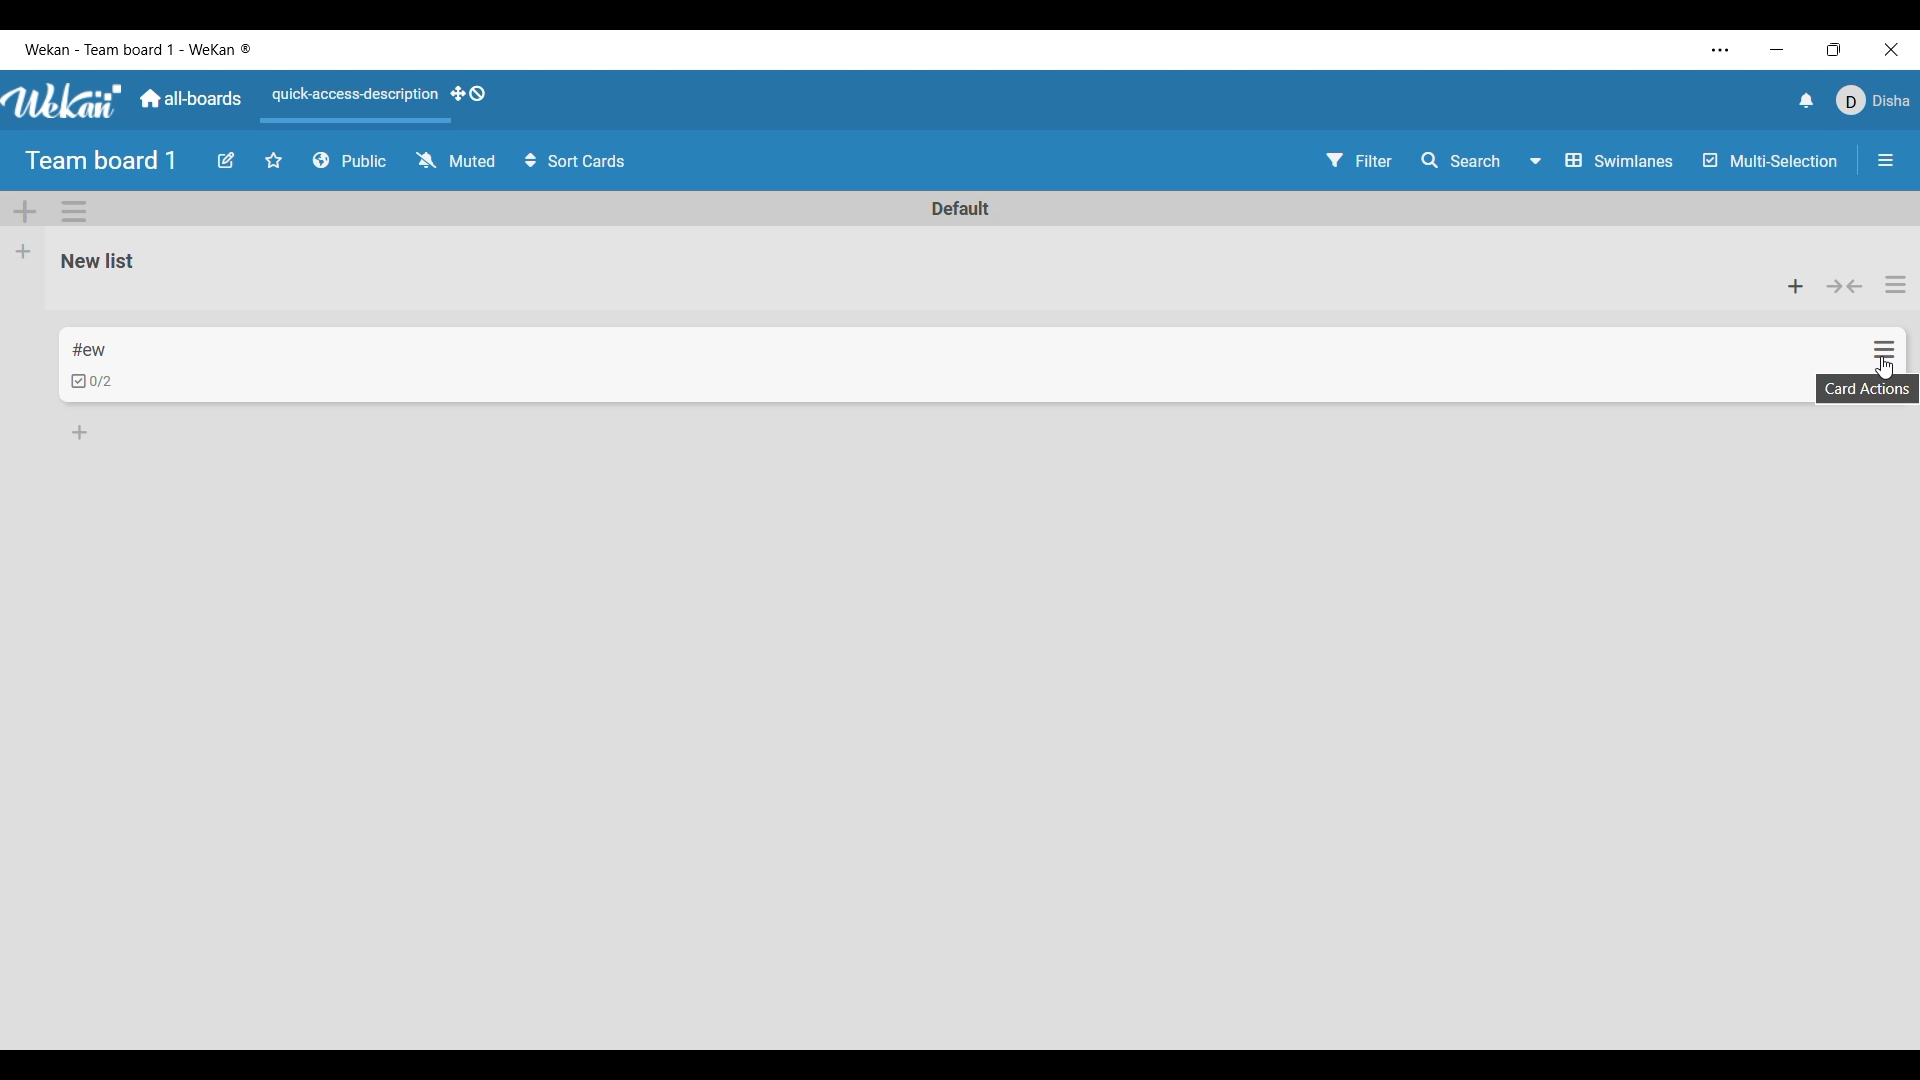 The height and width of the screenshot is (1080, 1920). I want to click on List actions, so click(1896, 284).